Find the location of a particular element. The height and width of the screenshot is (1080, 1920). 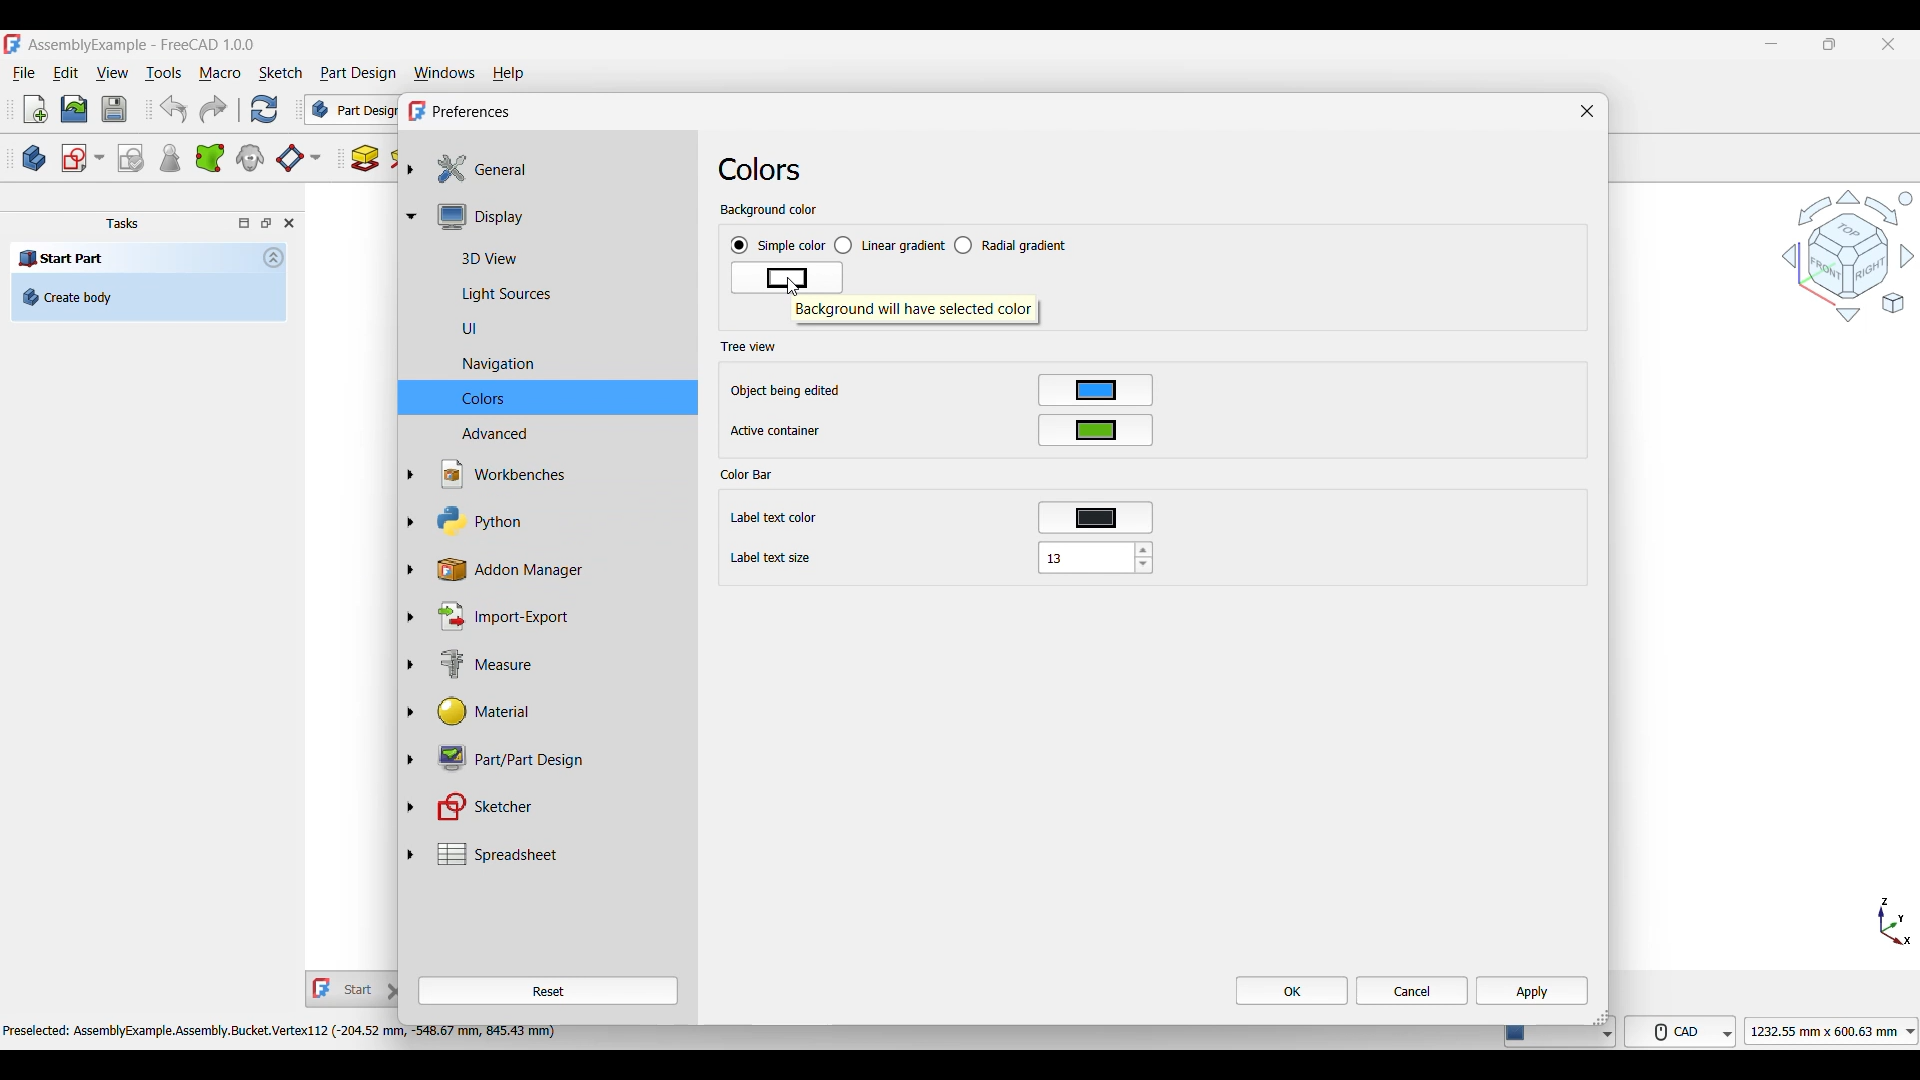

Show in smaller tab is located at coordinates (1830, 44).